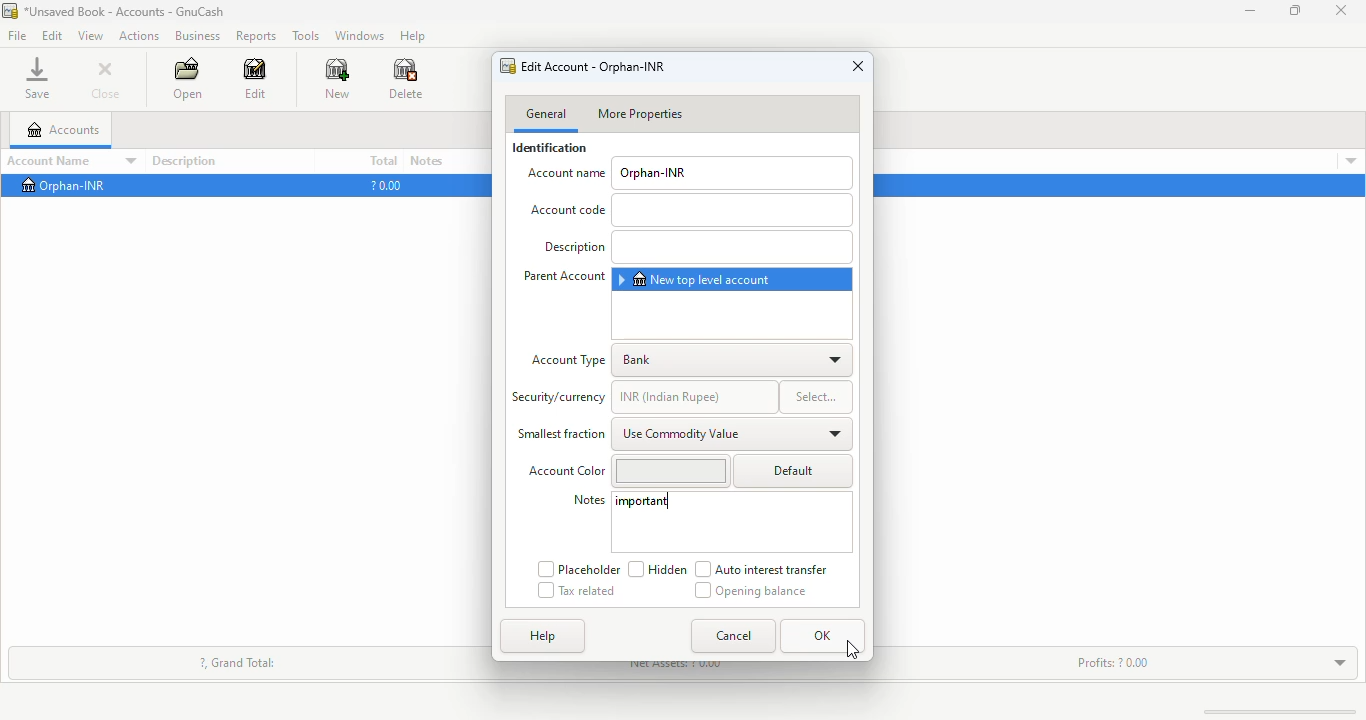  What do you see at coordinates (577, 568) in the screenshot?
I see `placeholder` at bounding box center [577, 568].